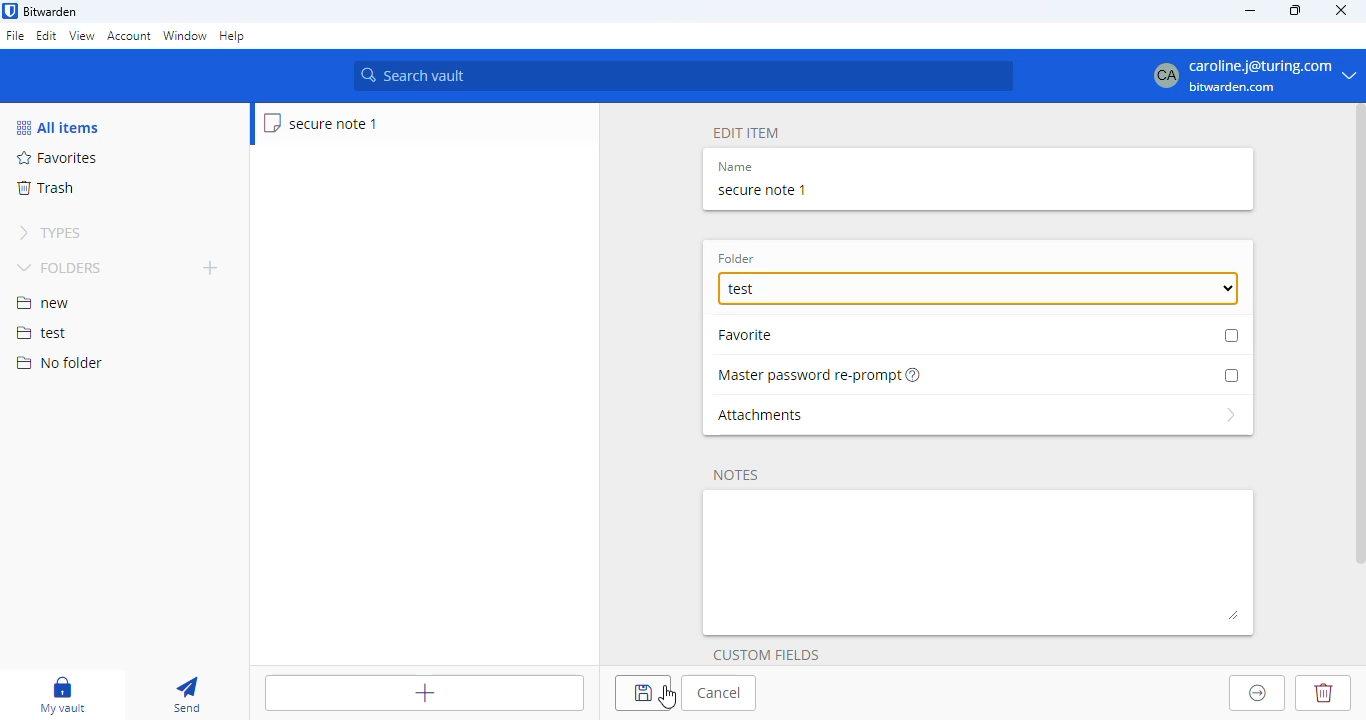  I want to click on search vault, so click(683, 76).